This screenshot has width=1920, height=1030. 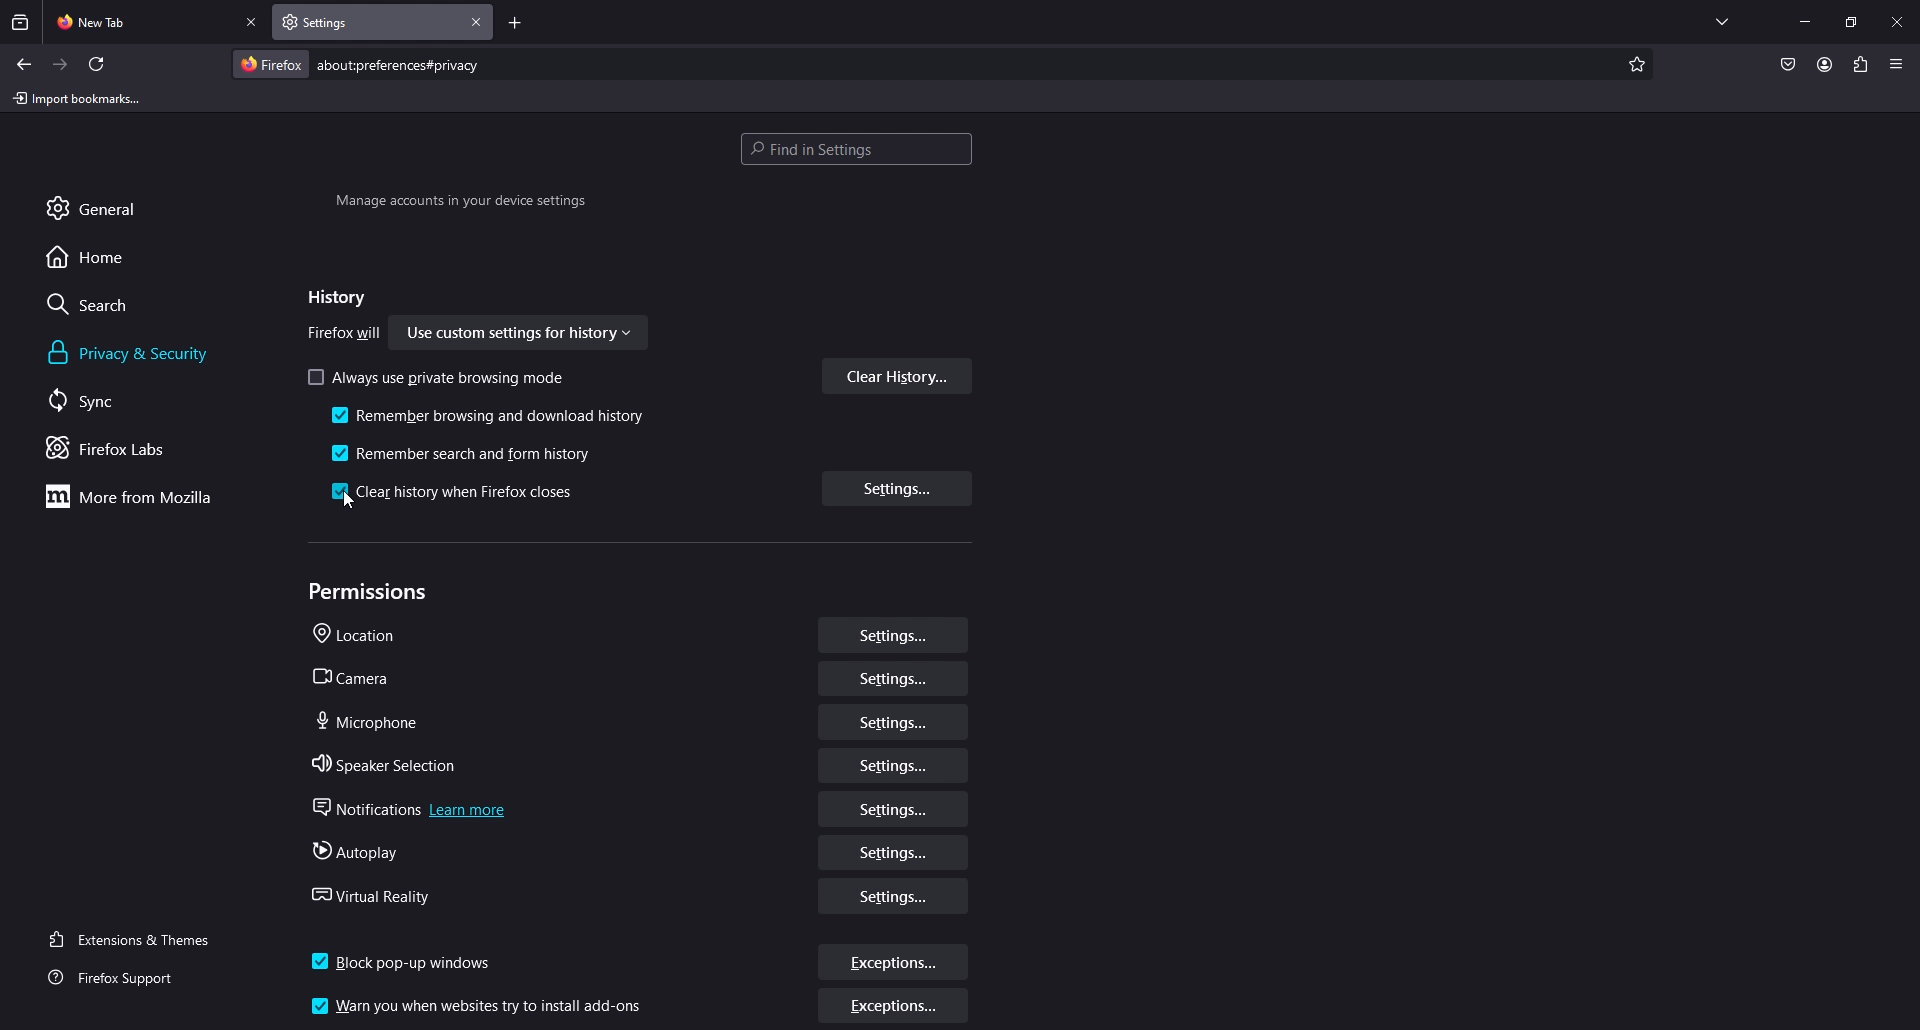 I want to click on import bookmarks, so click(x=81, y=97).